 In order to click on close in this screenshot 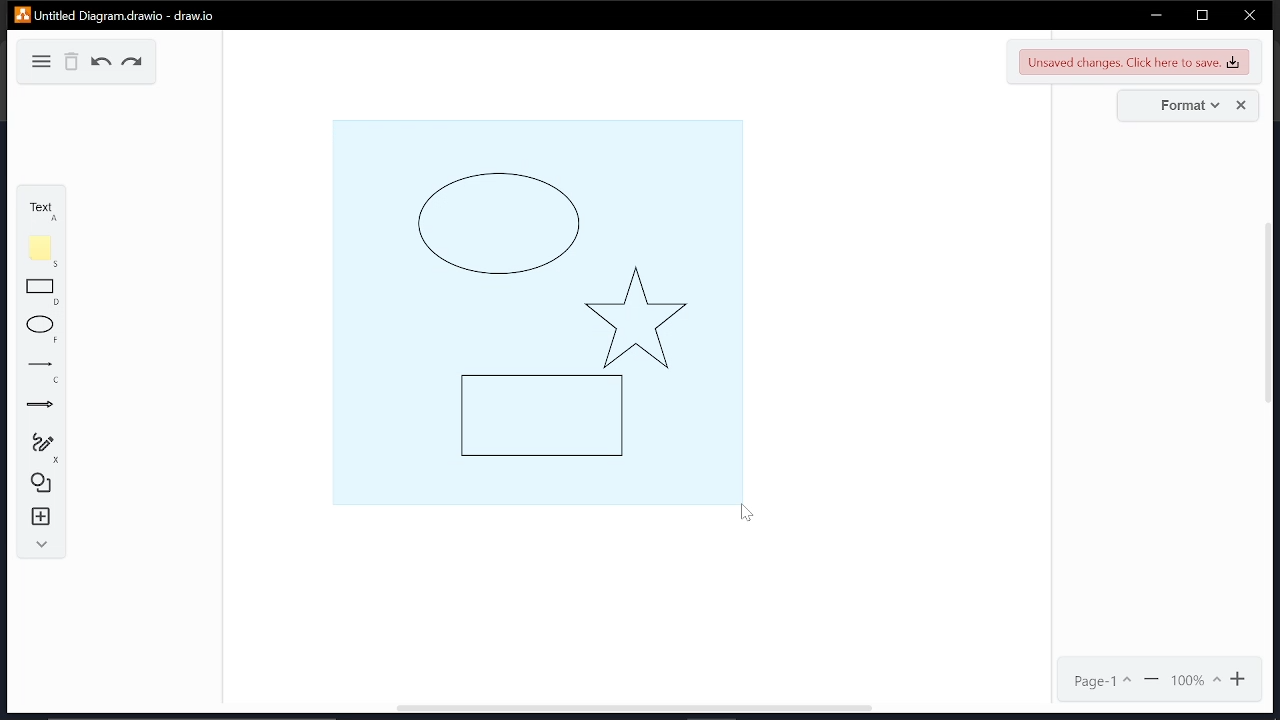, I will do `click(1249, 17)`.